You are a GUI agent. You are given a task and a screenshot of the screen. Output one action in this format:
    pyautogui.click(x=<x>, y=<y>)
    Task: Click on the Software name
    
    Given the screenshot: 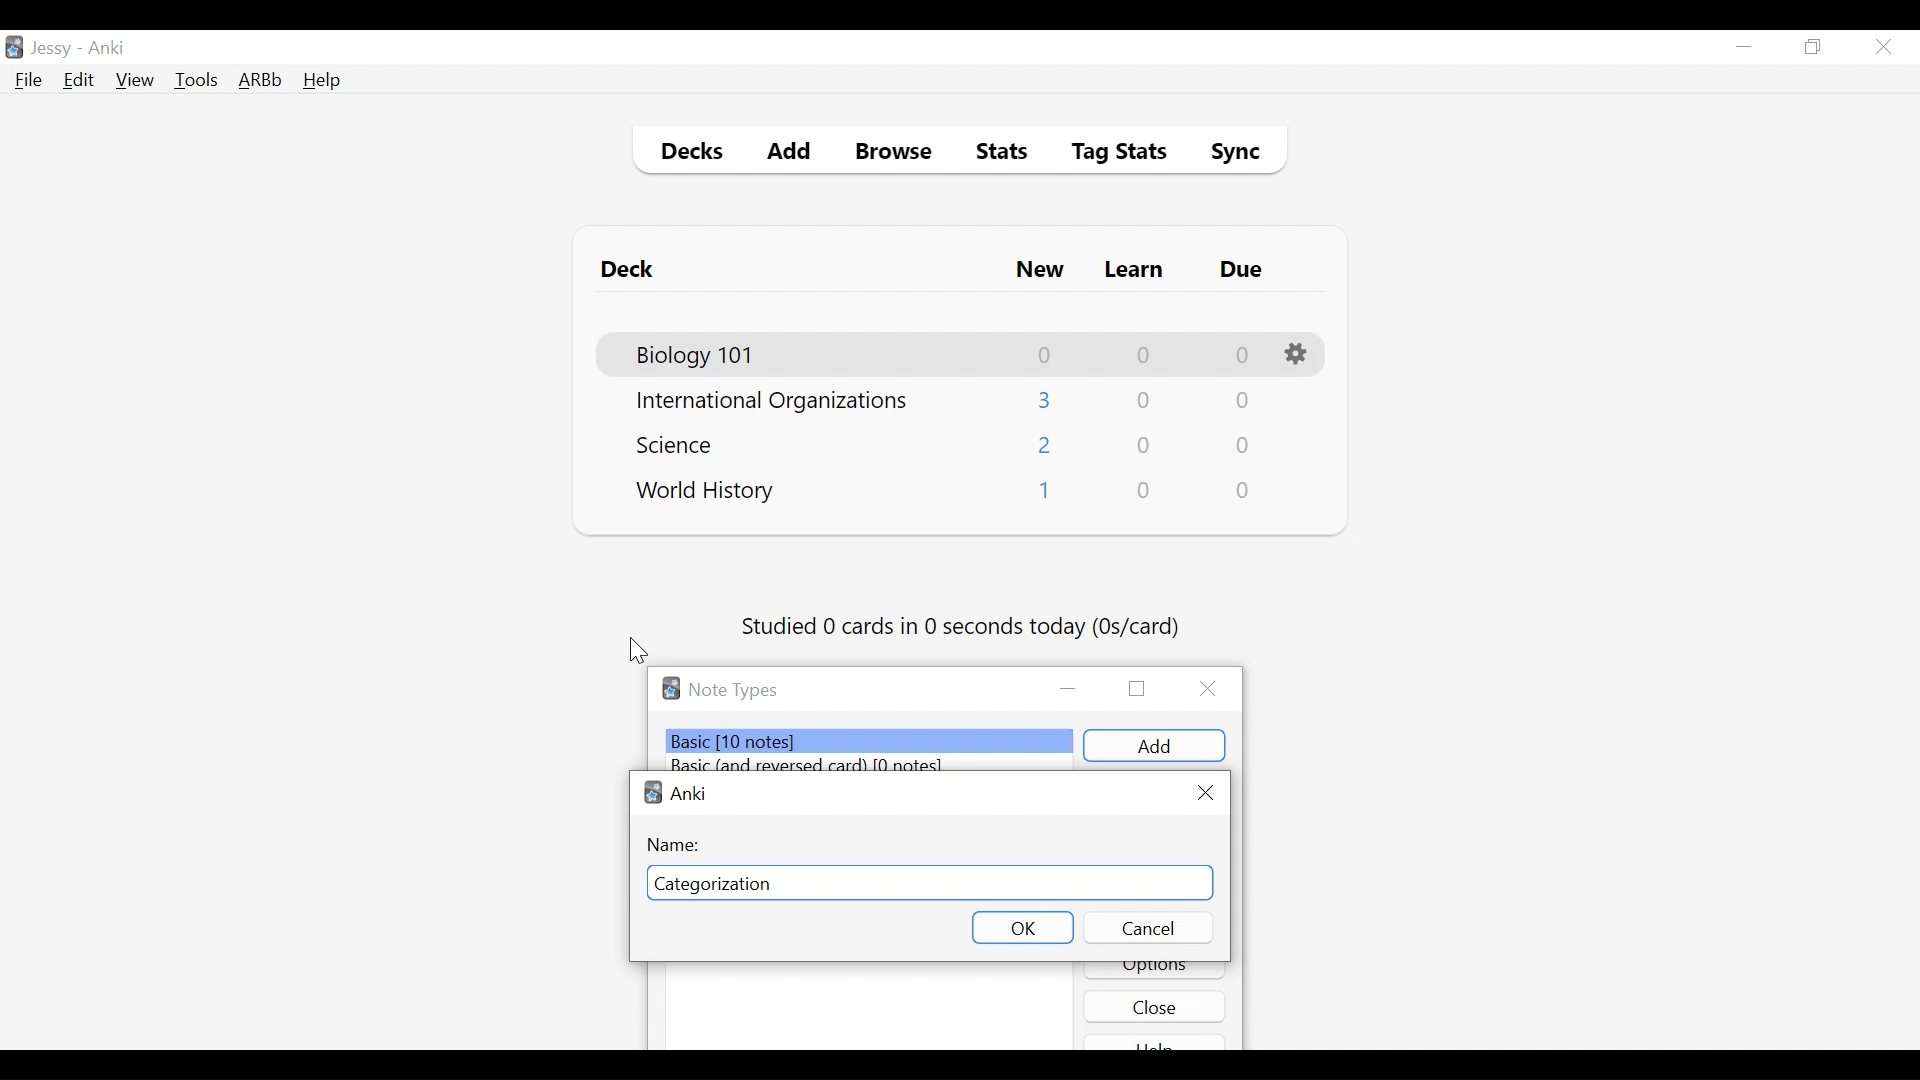 What is the action you would take?
    pyautogui.click(x=690, y=793)
    